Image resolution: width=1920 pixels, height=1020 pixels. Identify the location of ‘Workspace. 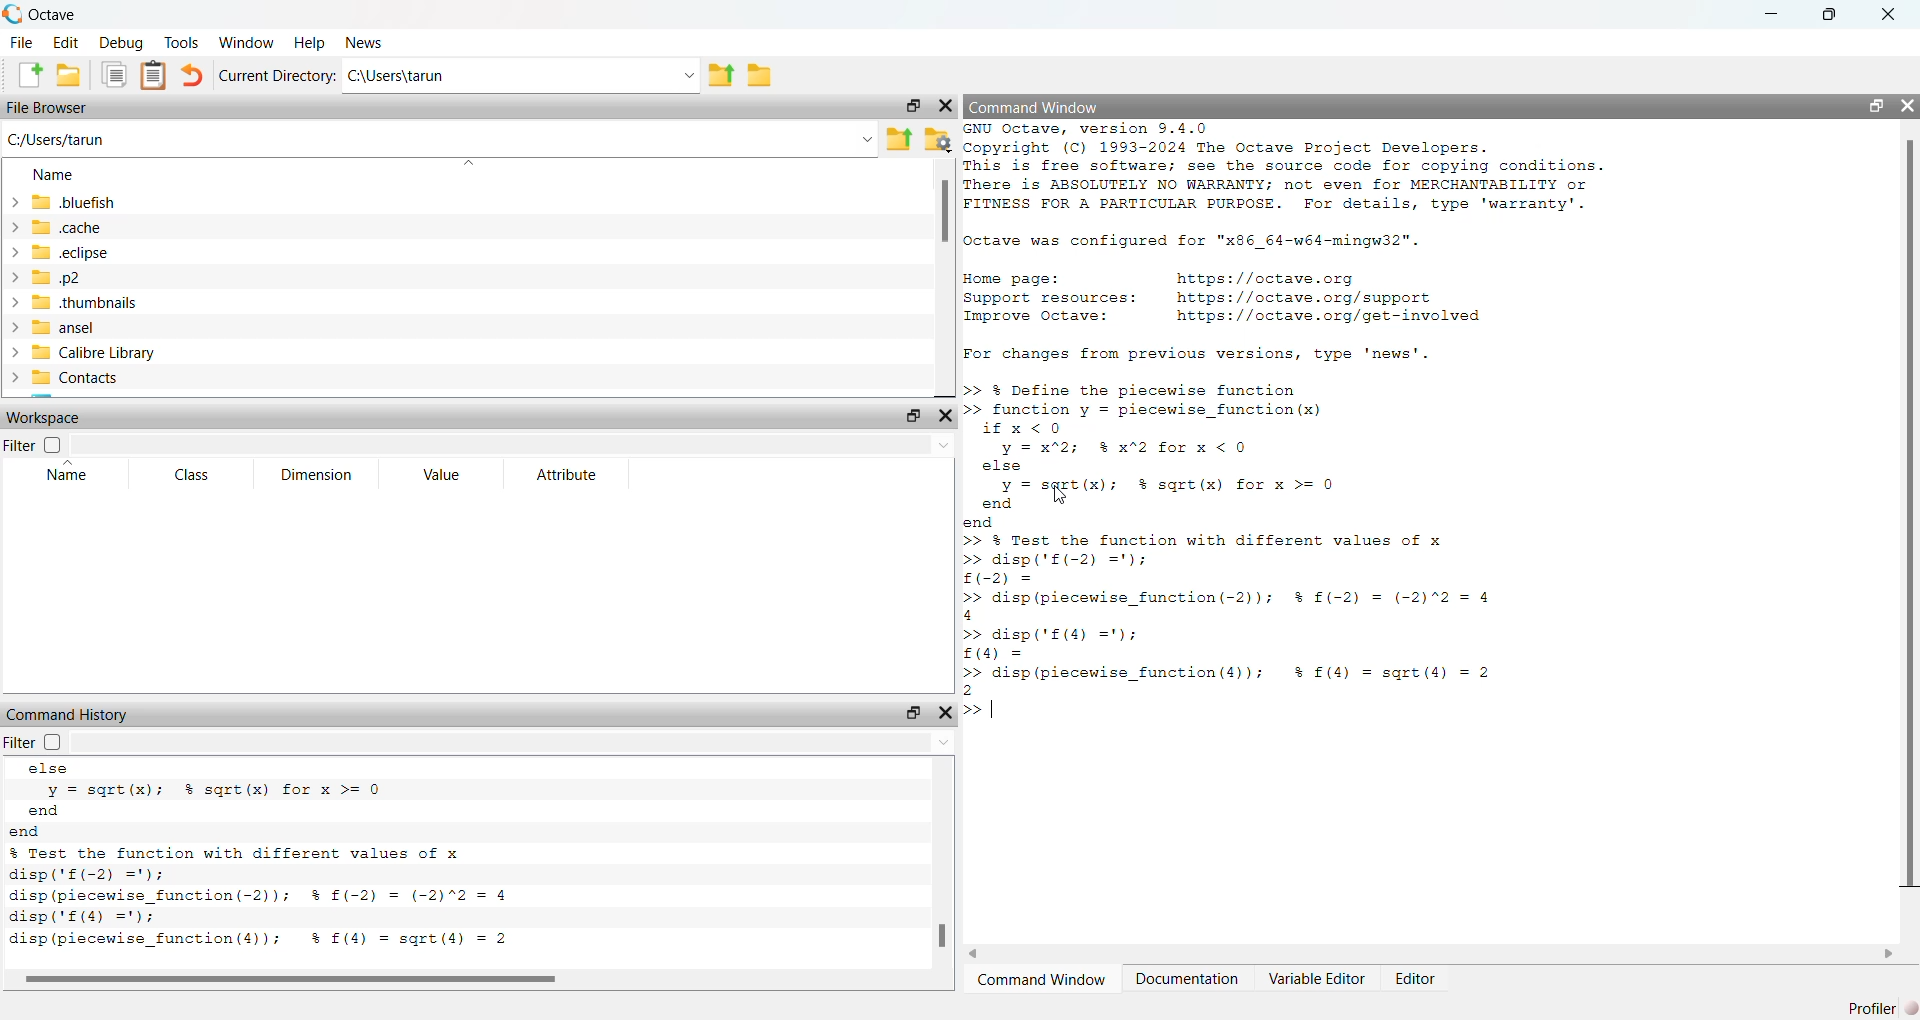
(49, 419).